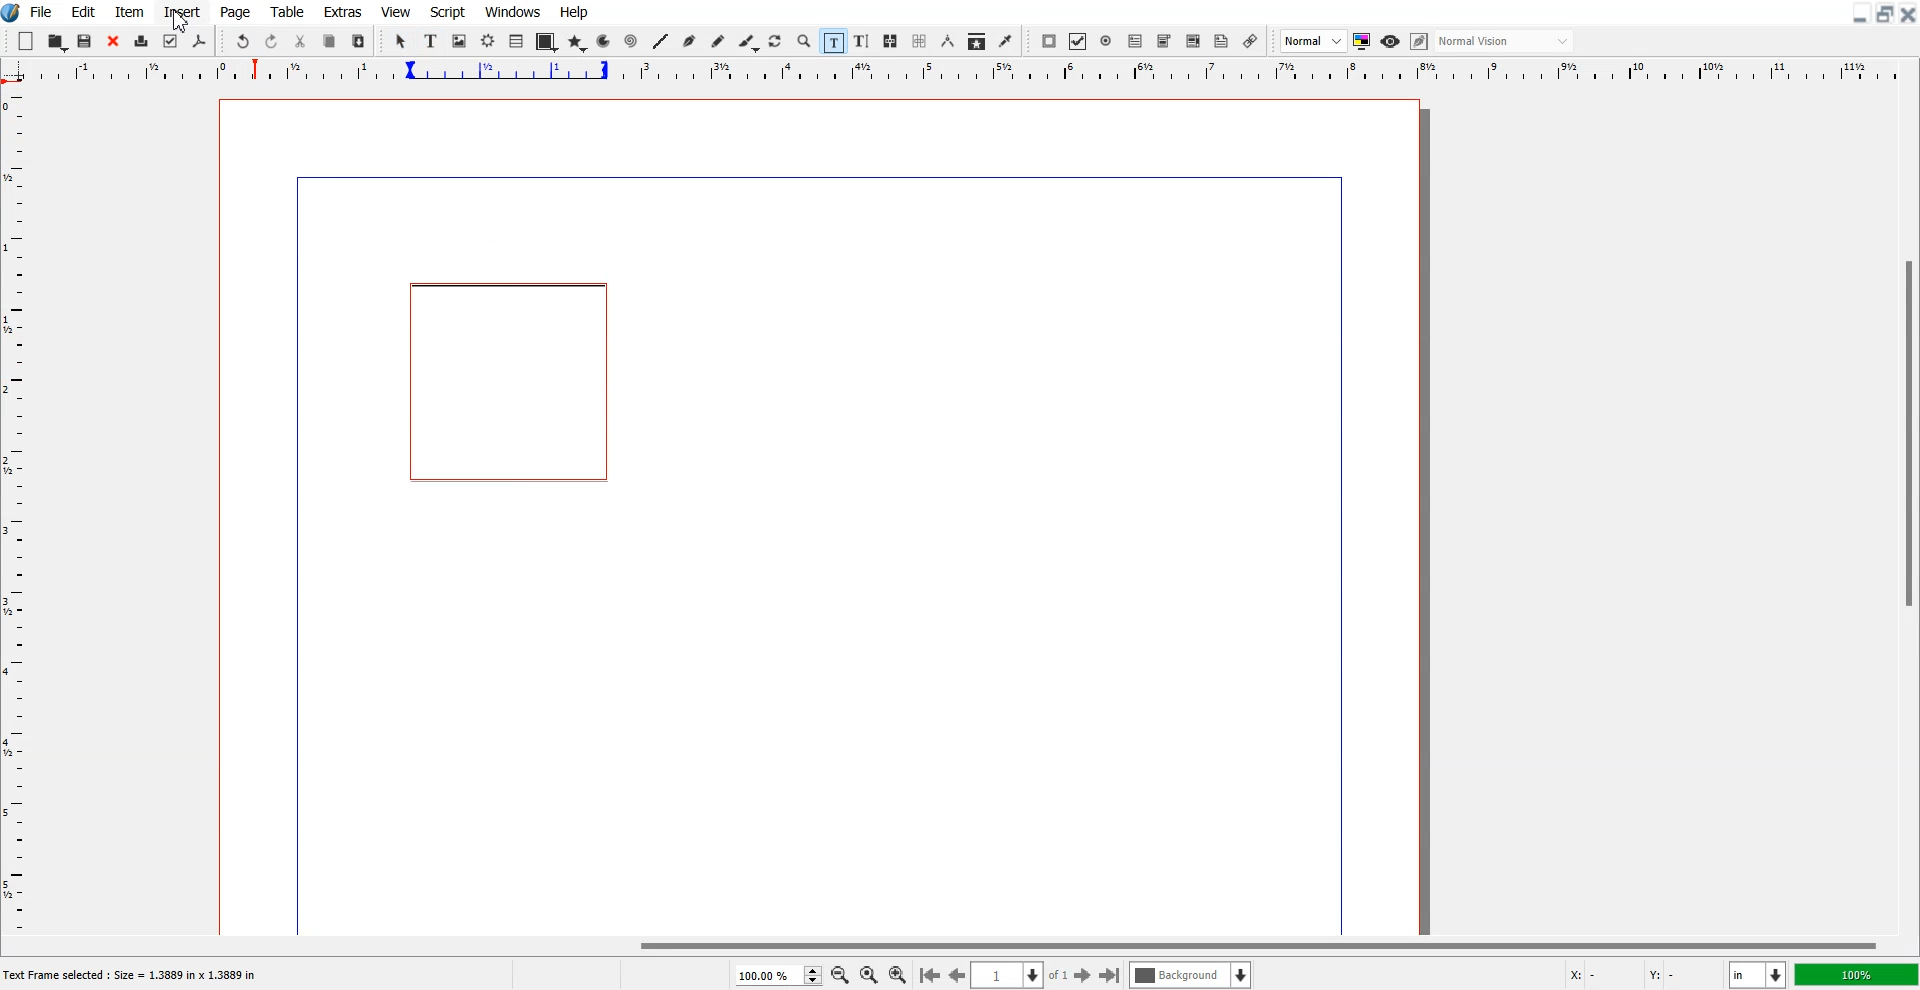 Image resolution: width=1920 pixels, height=990 pixels. Describe the element at coordinates (718, 42) in the screenshot. I see `Freehand line ` at that location.